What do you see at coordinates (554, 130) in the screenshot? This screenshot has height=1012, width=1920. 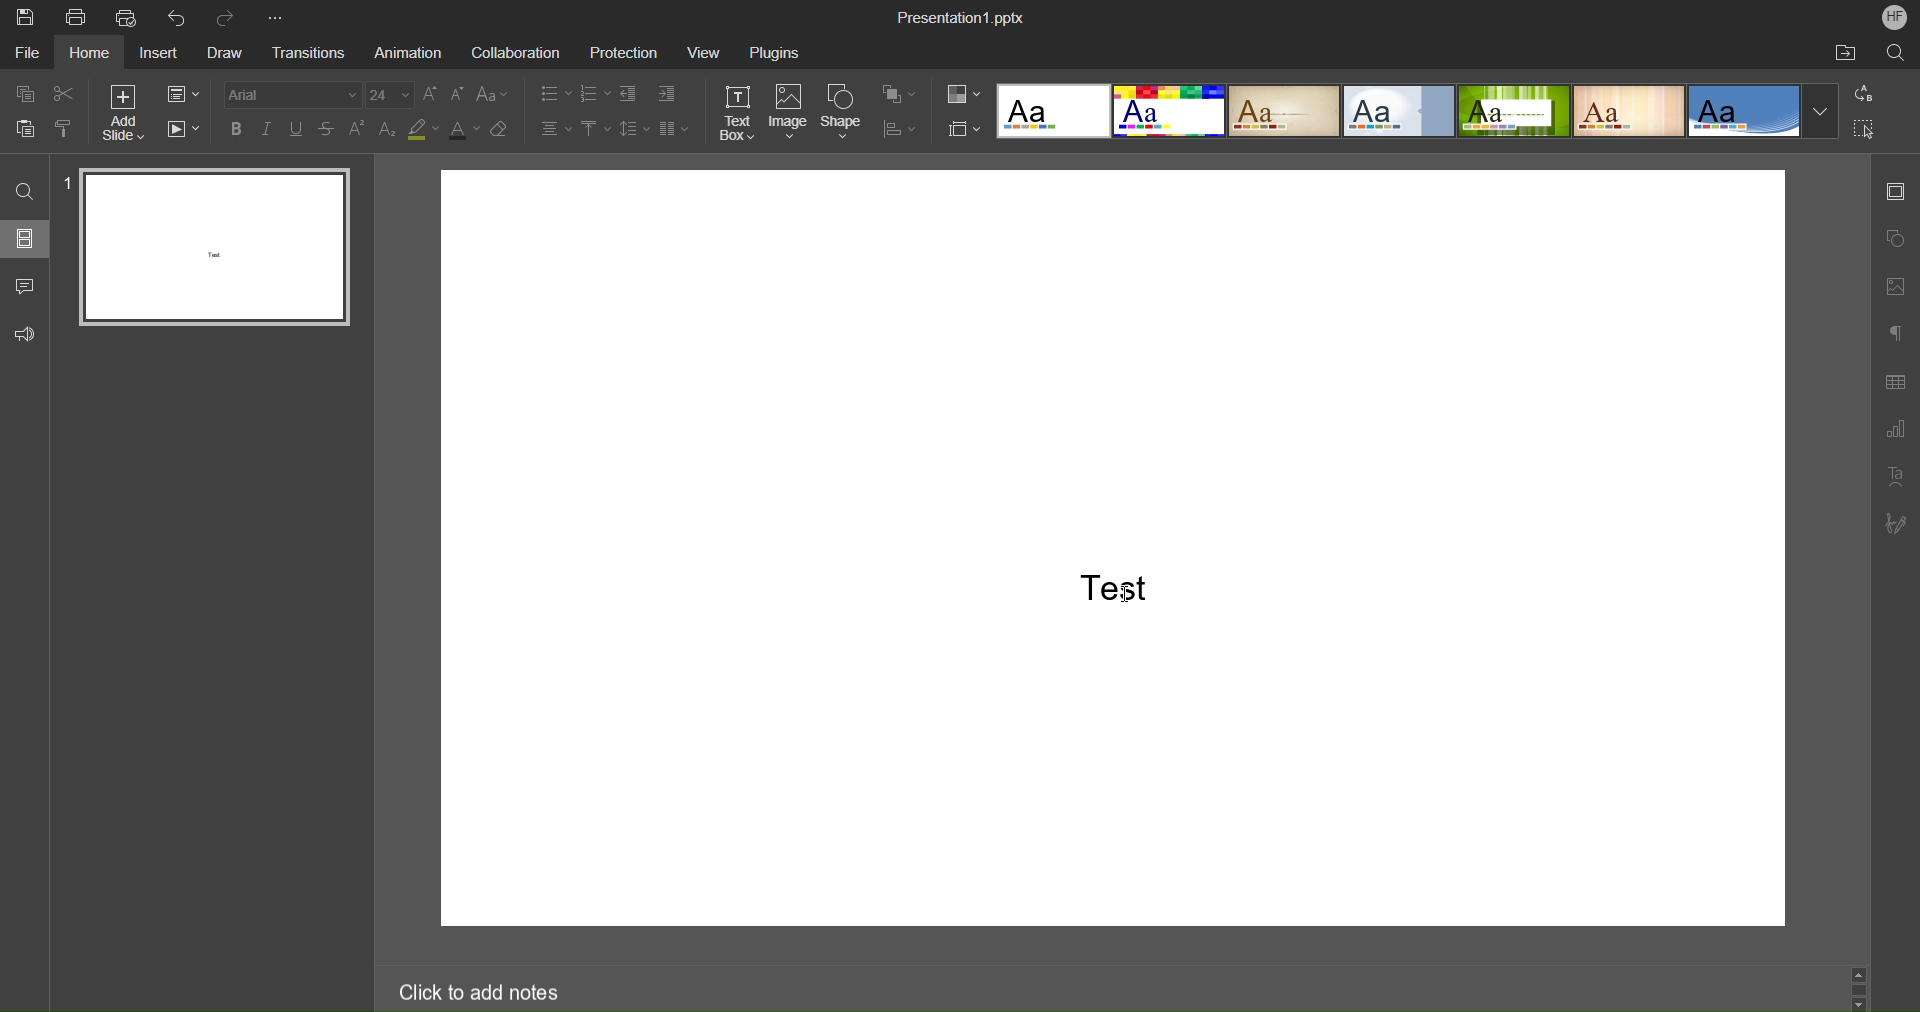 I see `Text Alignment` at bounding box center [554, 130].